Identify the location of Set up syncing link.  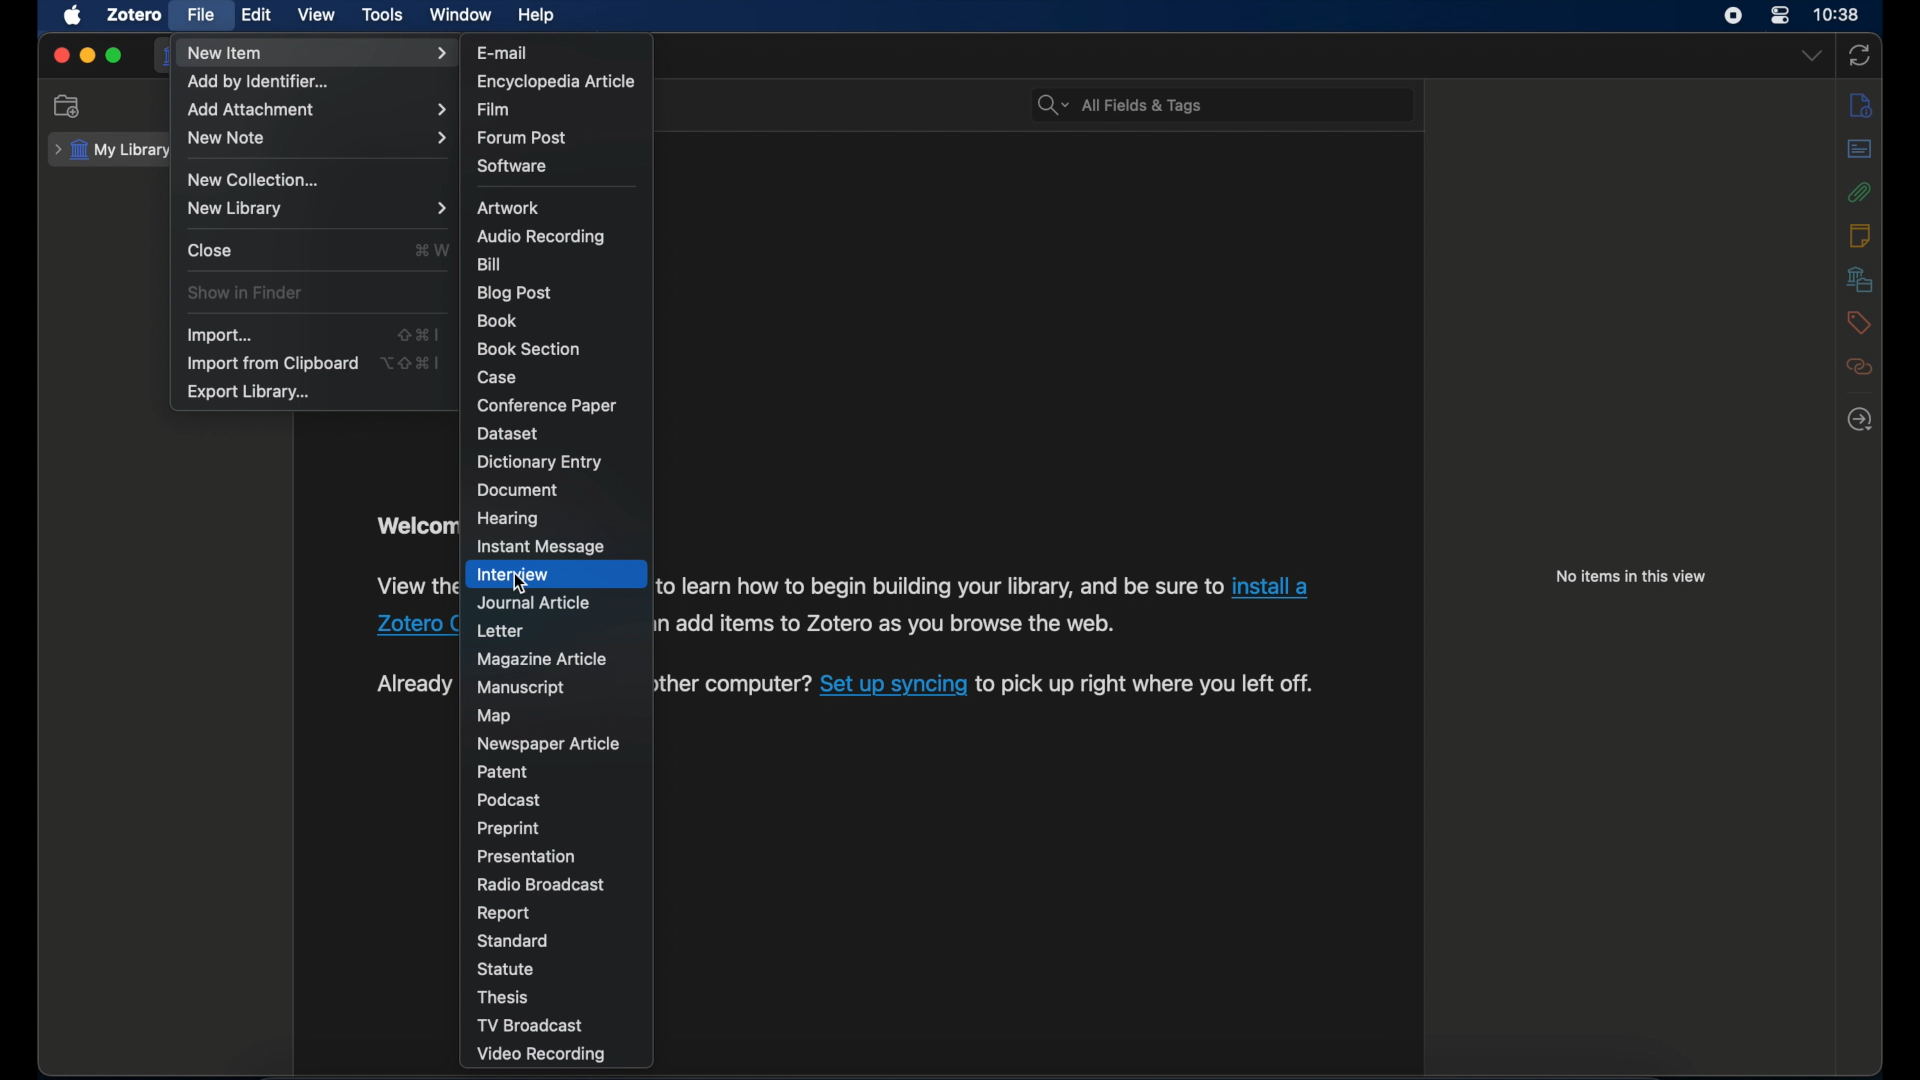
(893, 686).